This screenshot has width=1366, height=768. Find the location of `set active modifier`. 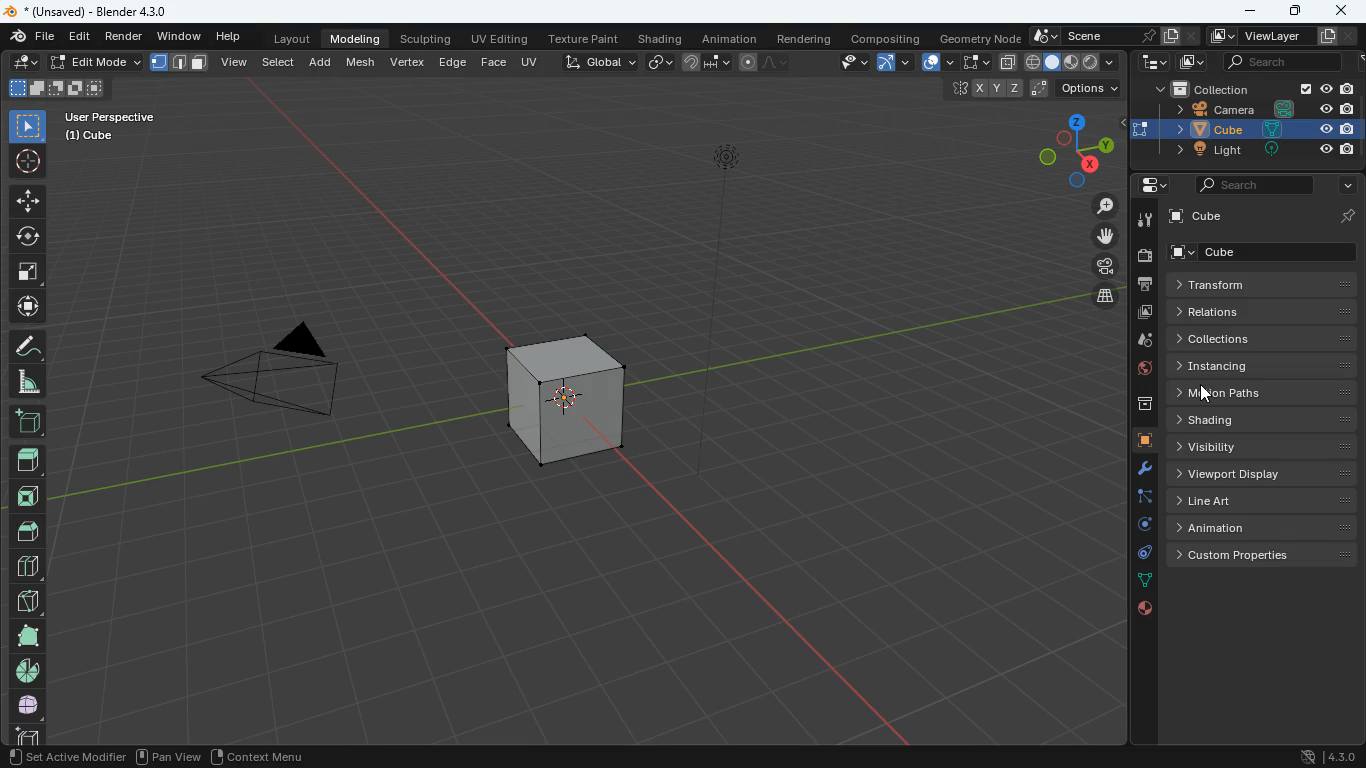

set active modifier is located at coordinates (65, 758).